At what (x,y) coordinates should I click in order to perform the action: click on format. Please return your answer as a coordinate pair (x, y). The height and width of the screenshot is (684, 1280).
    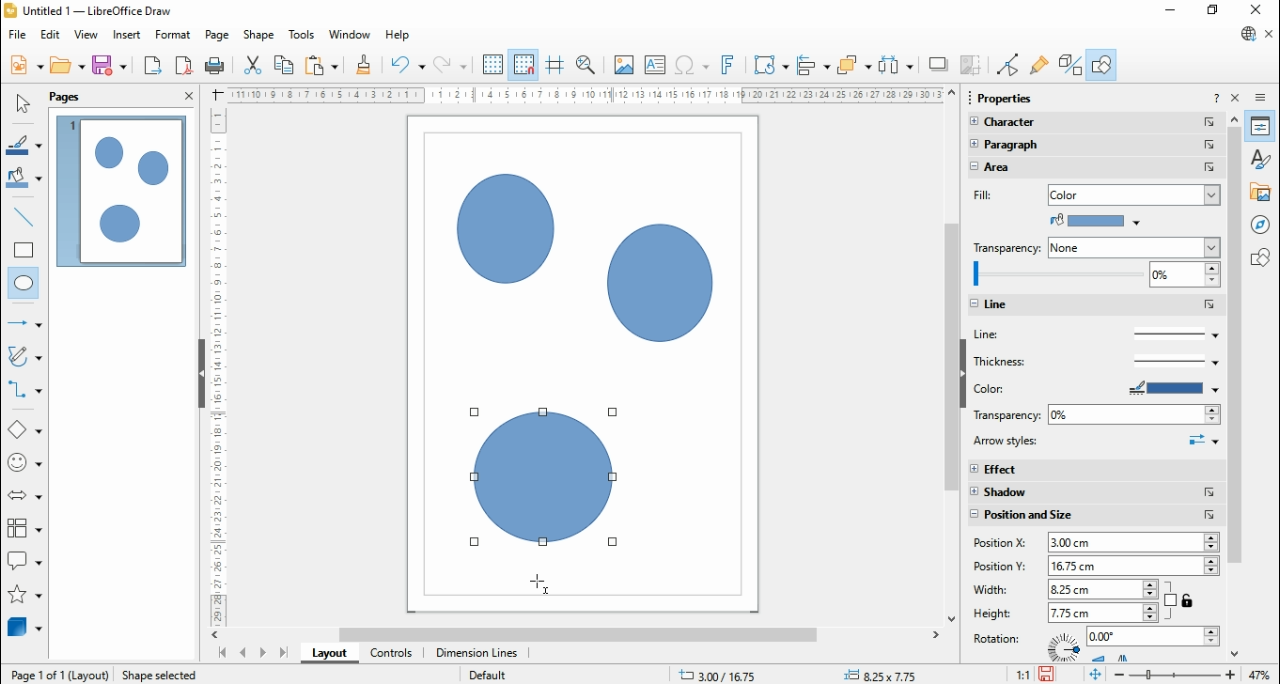
    Looking at the image, I should click on (174, 35).